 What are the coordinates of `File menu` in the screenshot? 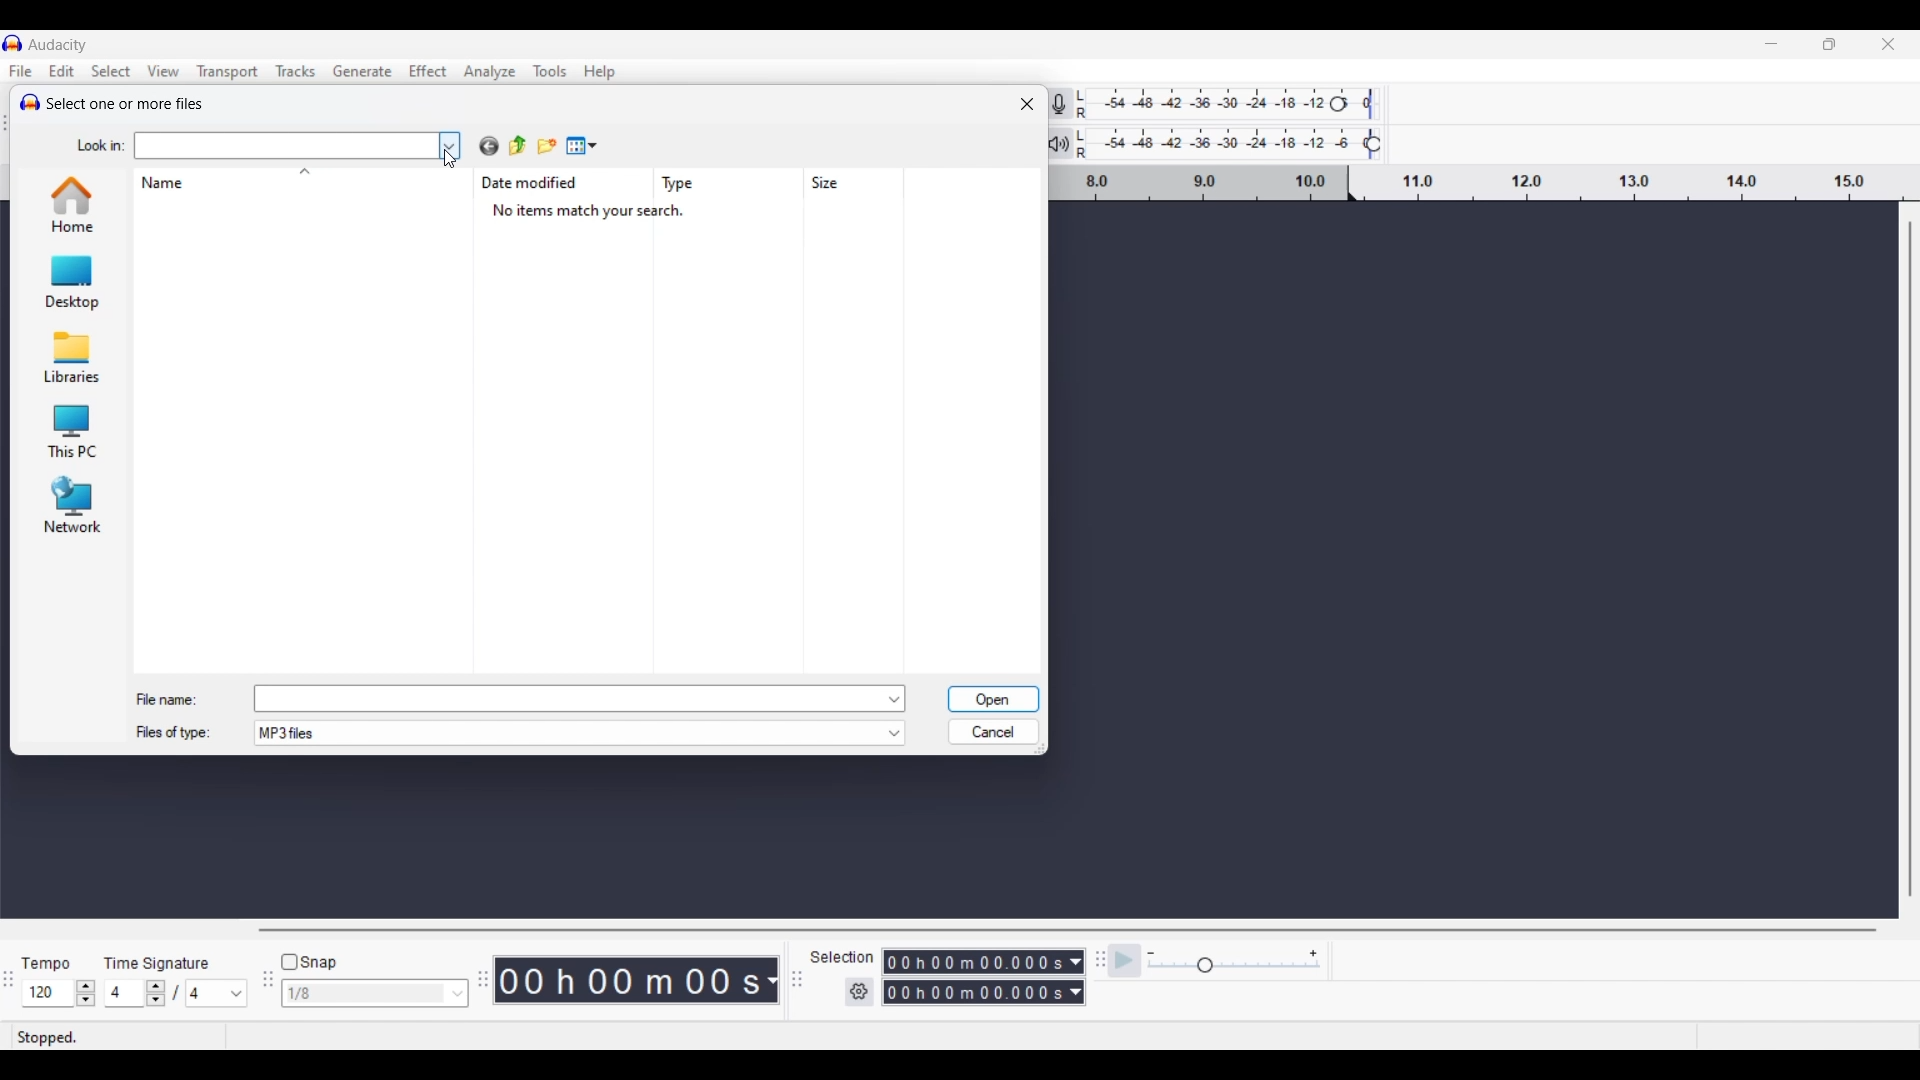 It's located at (21, 71).